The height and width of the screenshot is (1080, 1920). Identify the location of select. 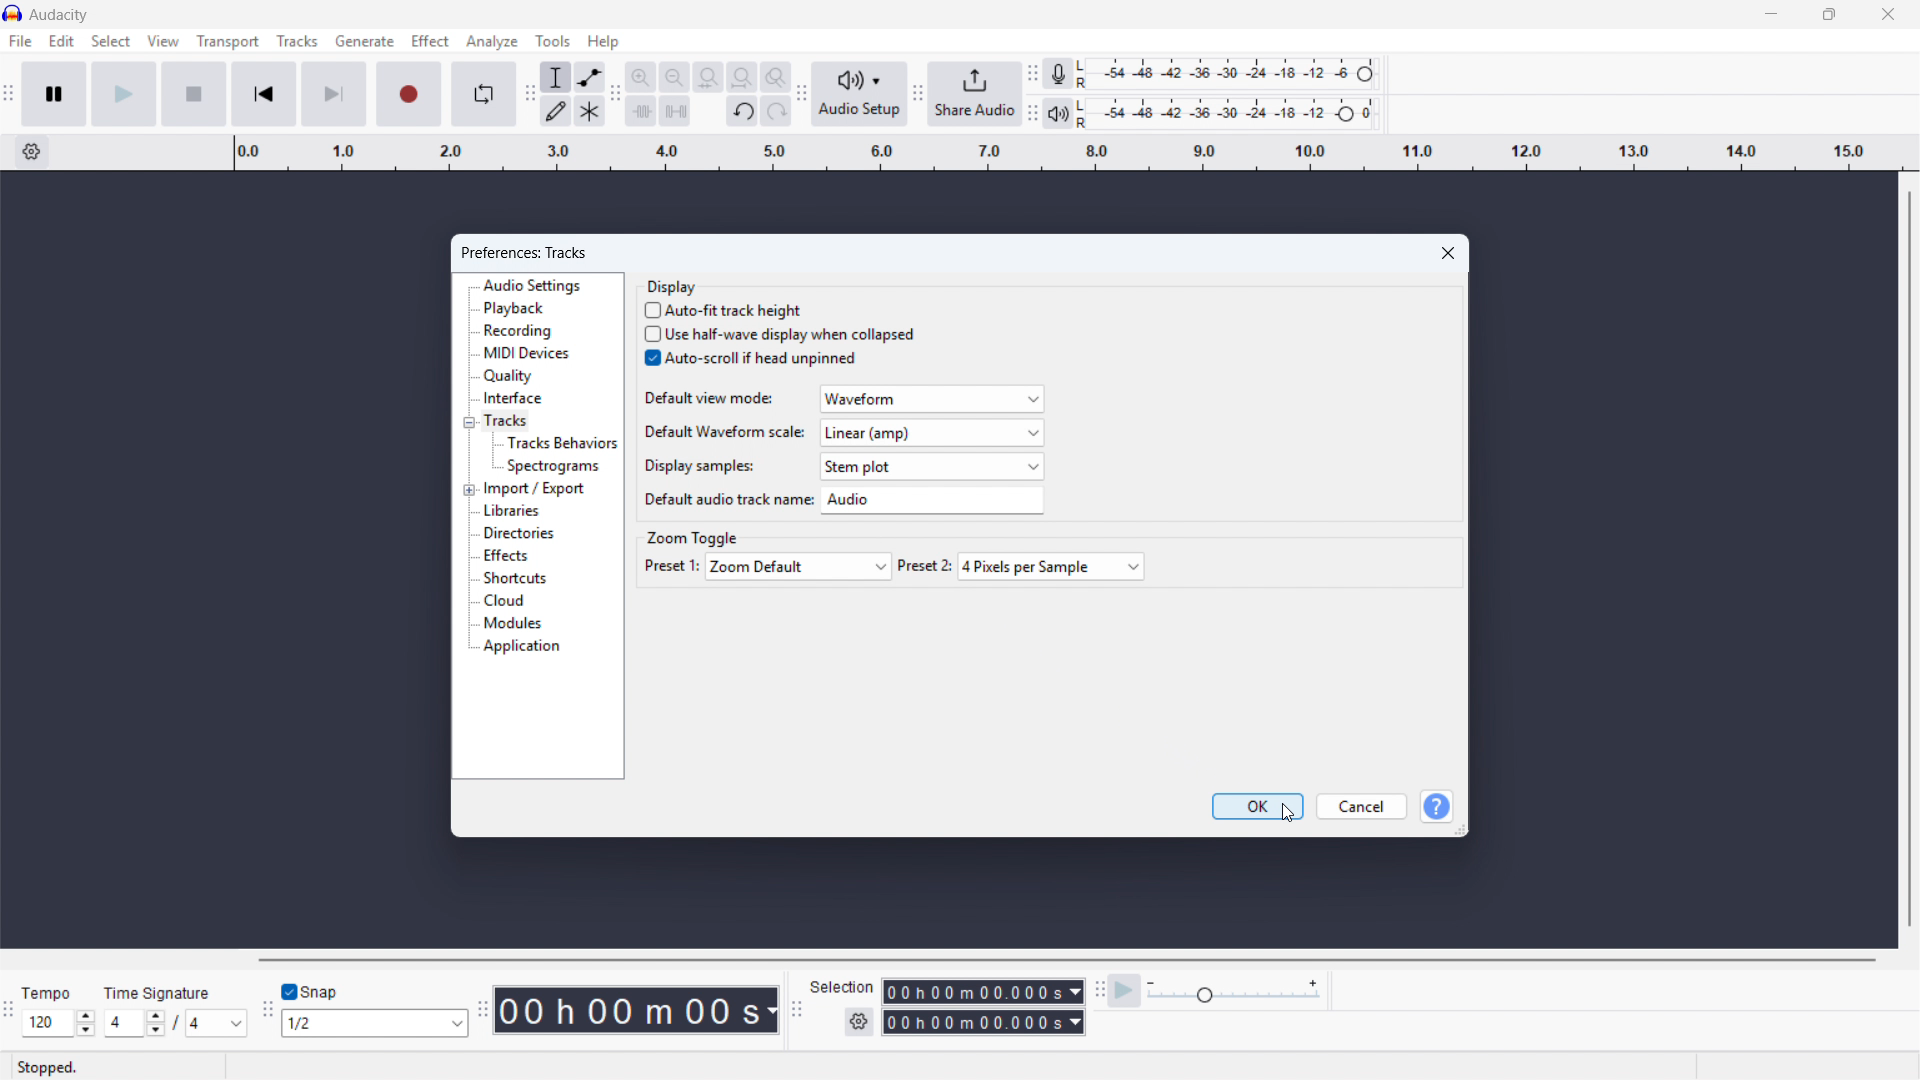
(111, 41).